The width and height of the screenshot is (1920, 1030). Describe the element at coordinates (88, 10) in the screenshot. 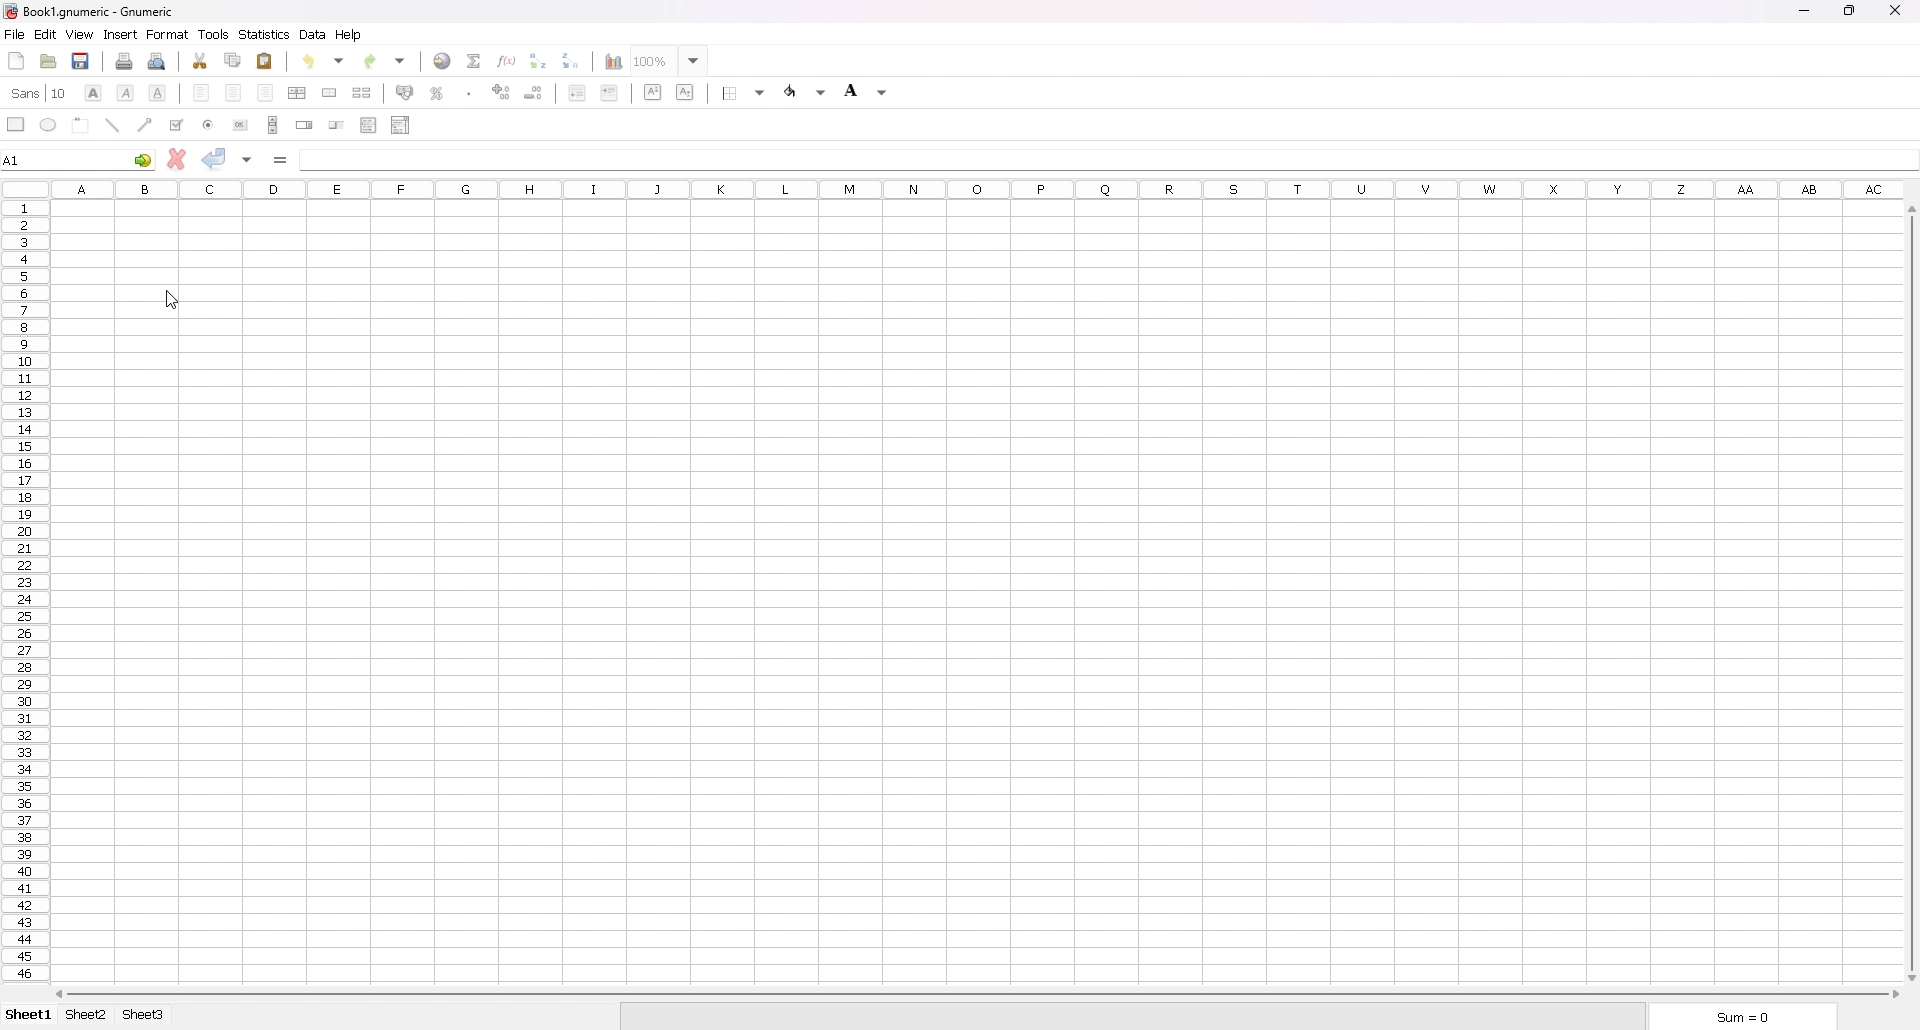

I see `file name` at that location.